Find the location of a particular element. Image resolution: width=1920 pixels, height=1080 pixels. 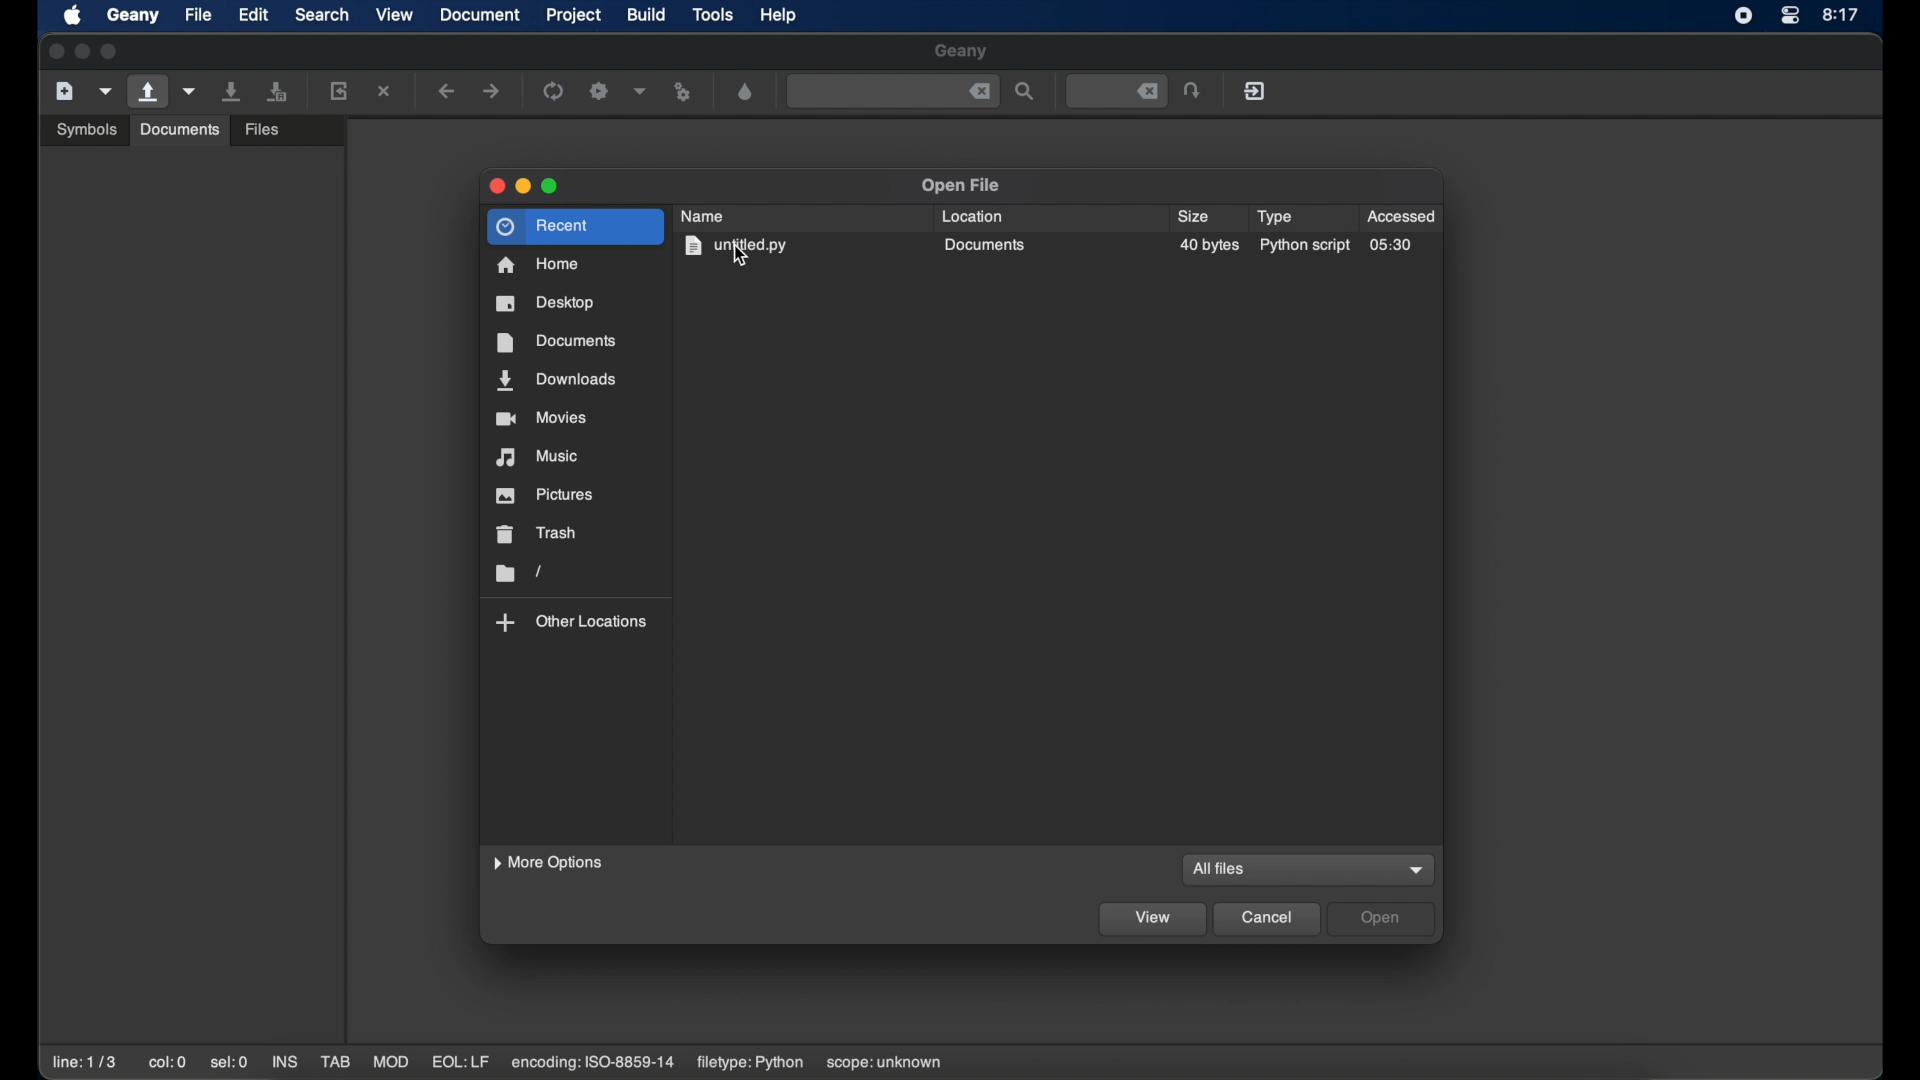

documents is located at coordinates (557, 343).